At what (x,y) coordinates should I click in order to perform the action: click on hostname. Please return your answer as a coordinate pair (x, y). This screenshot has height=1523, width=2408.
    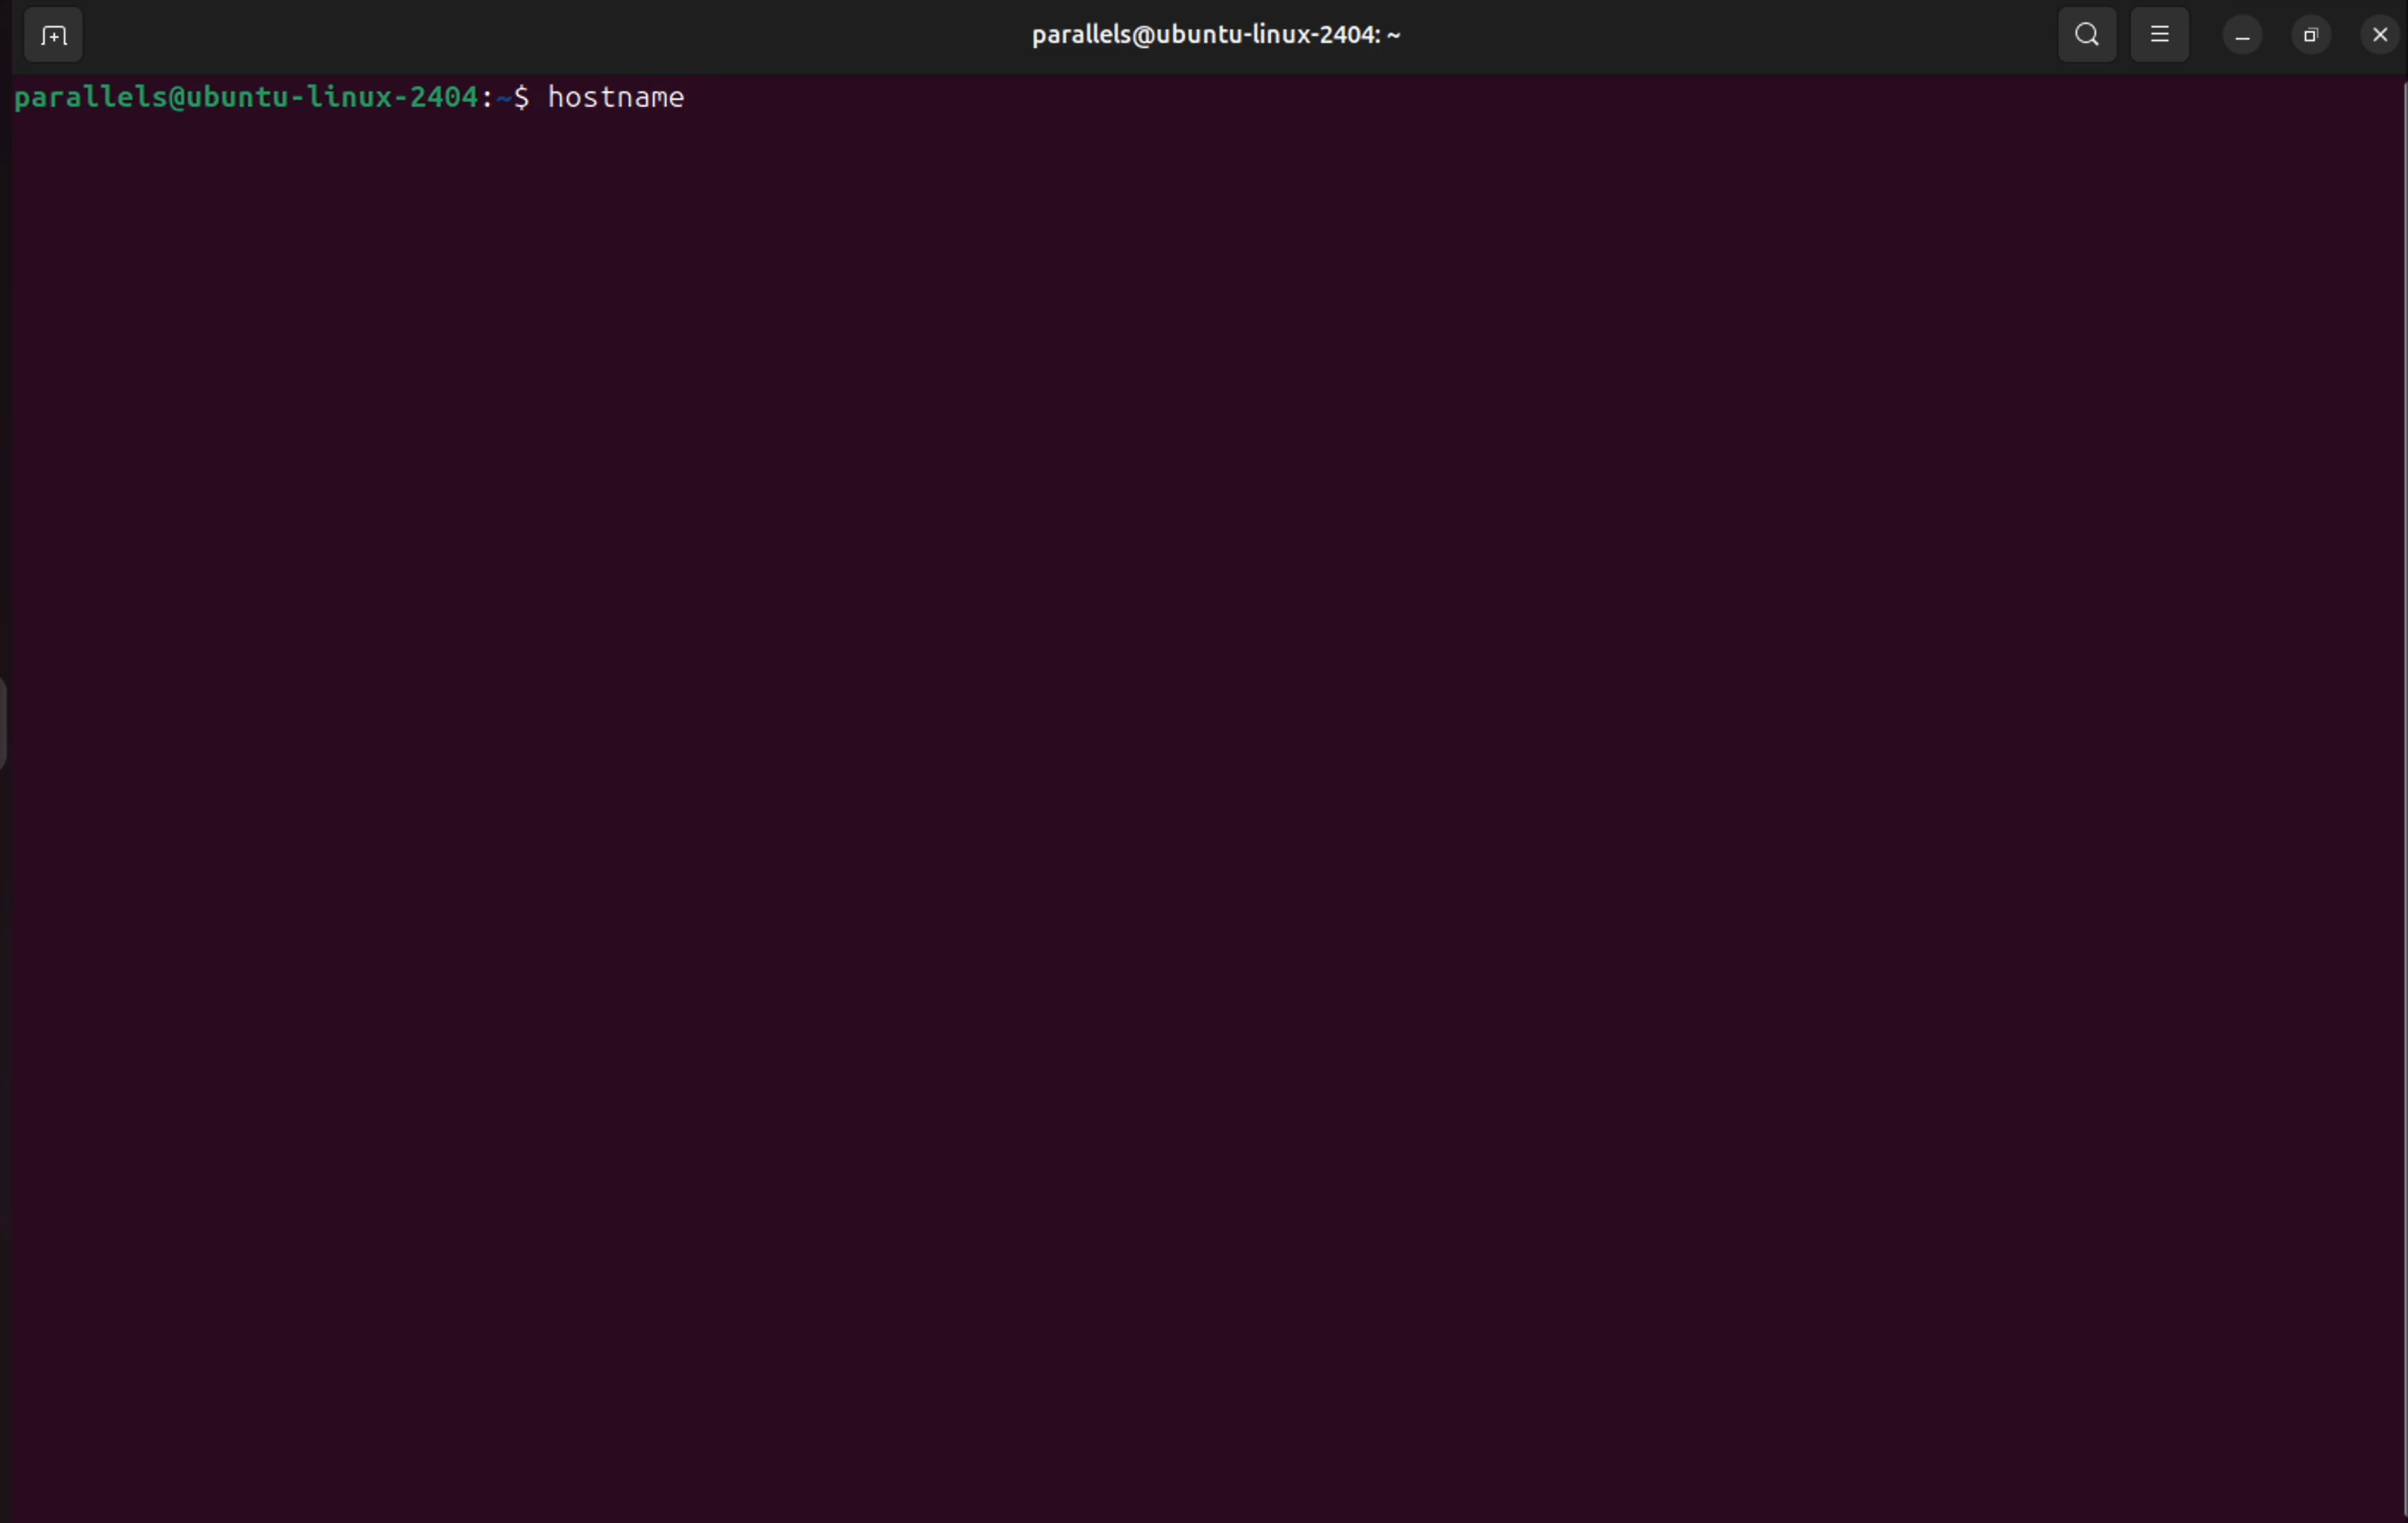
    Looking at the image, I should click on (636, 96).